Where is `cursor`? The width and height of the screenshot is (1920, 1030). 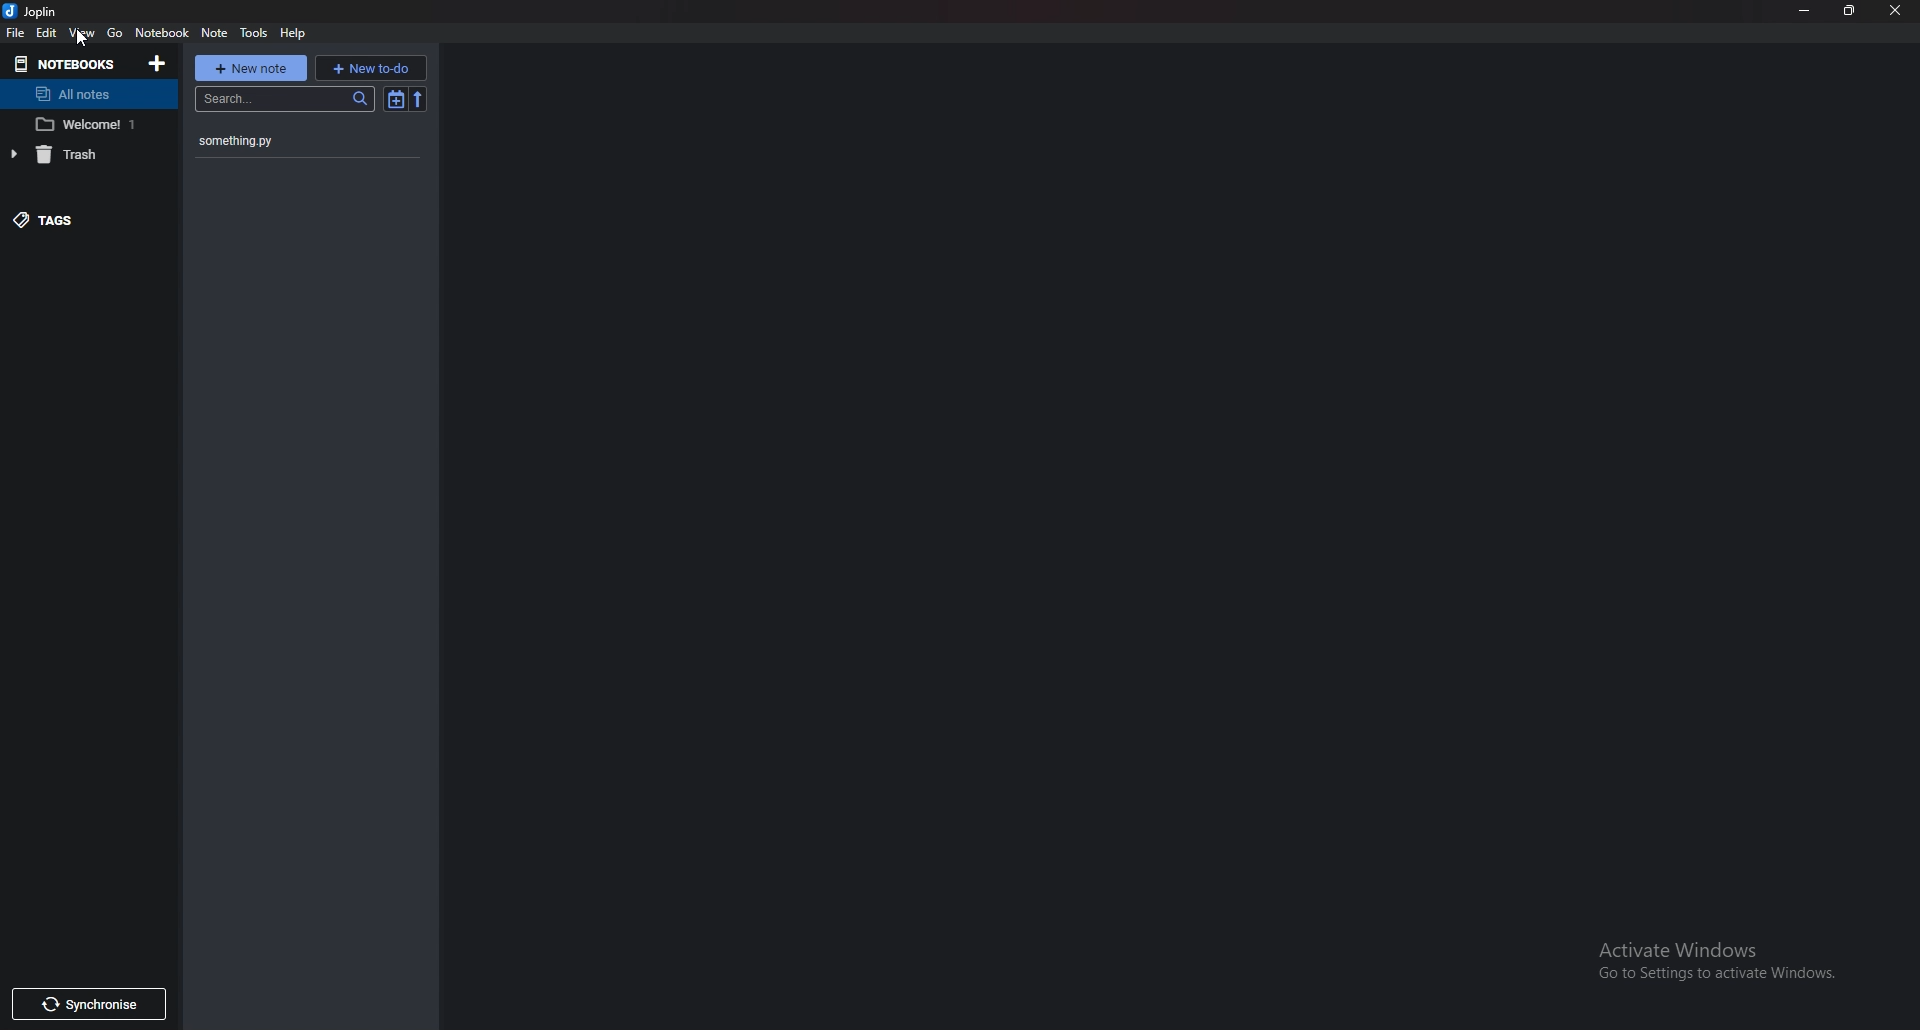
cursor is located at coordinates (86, 39).